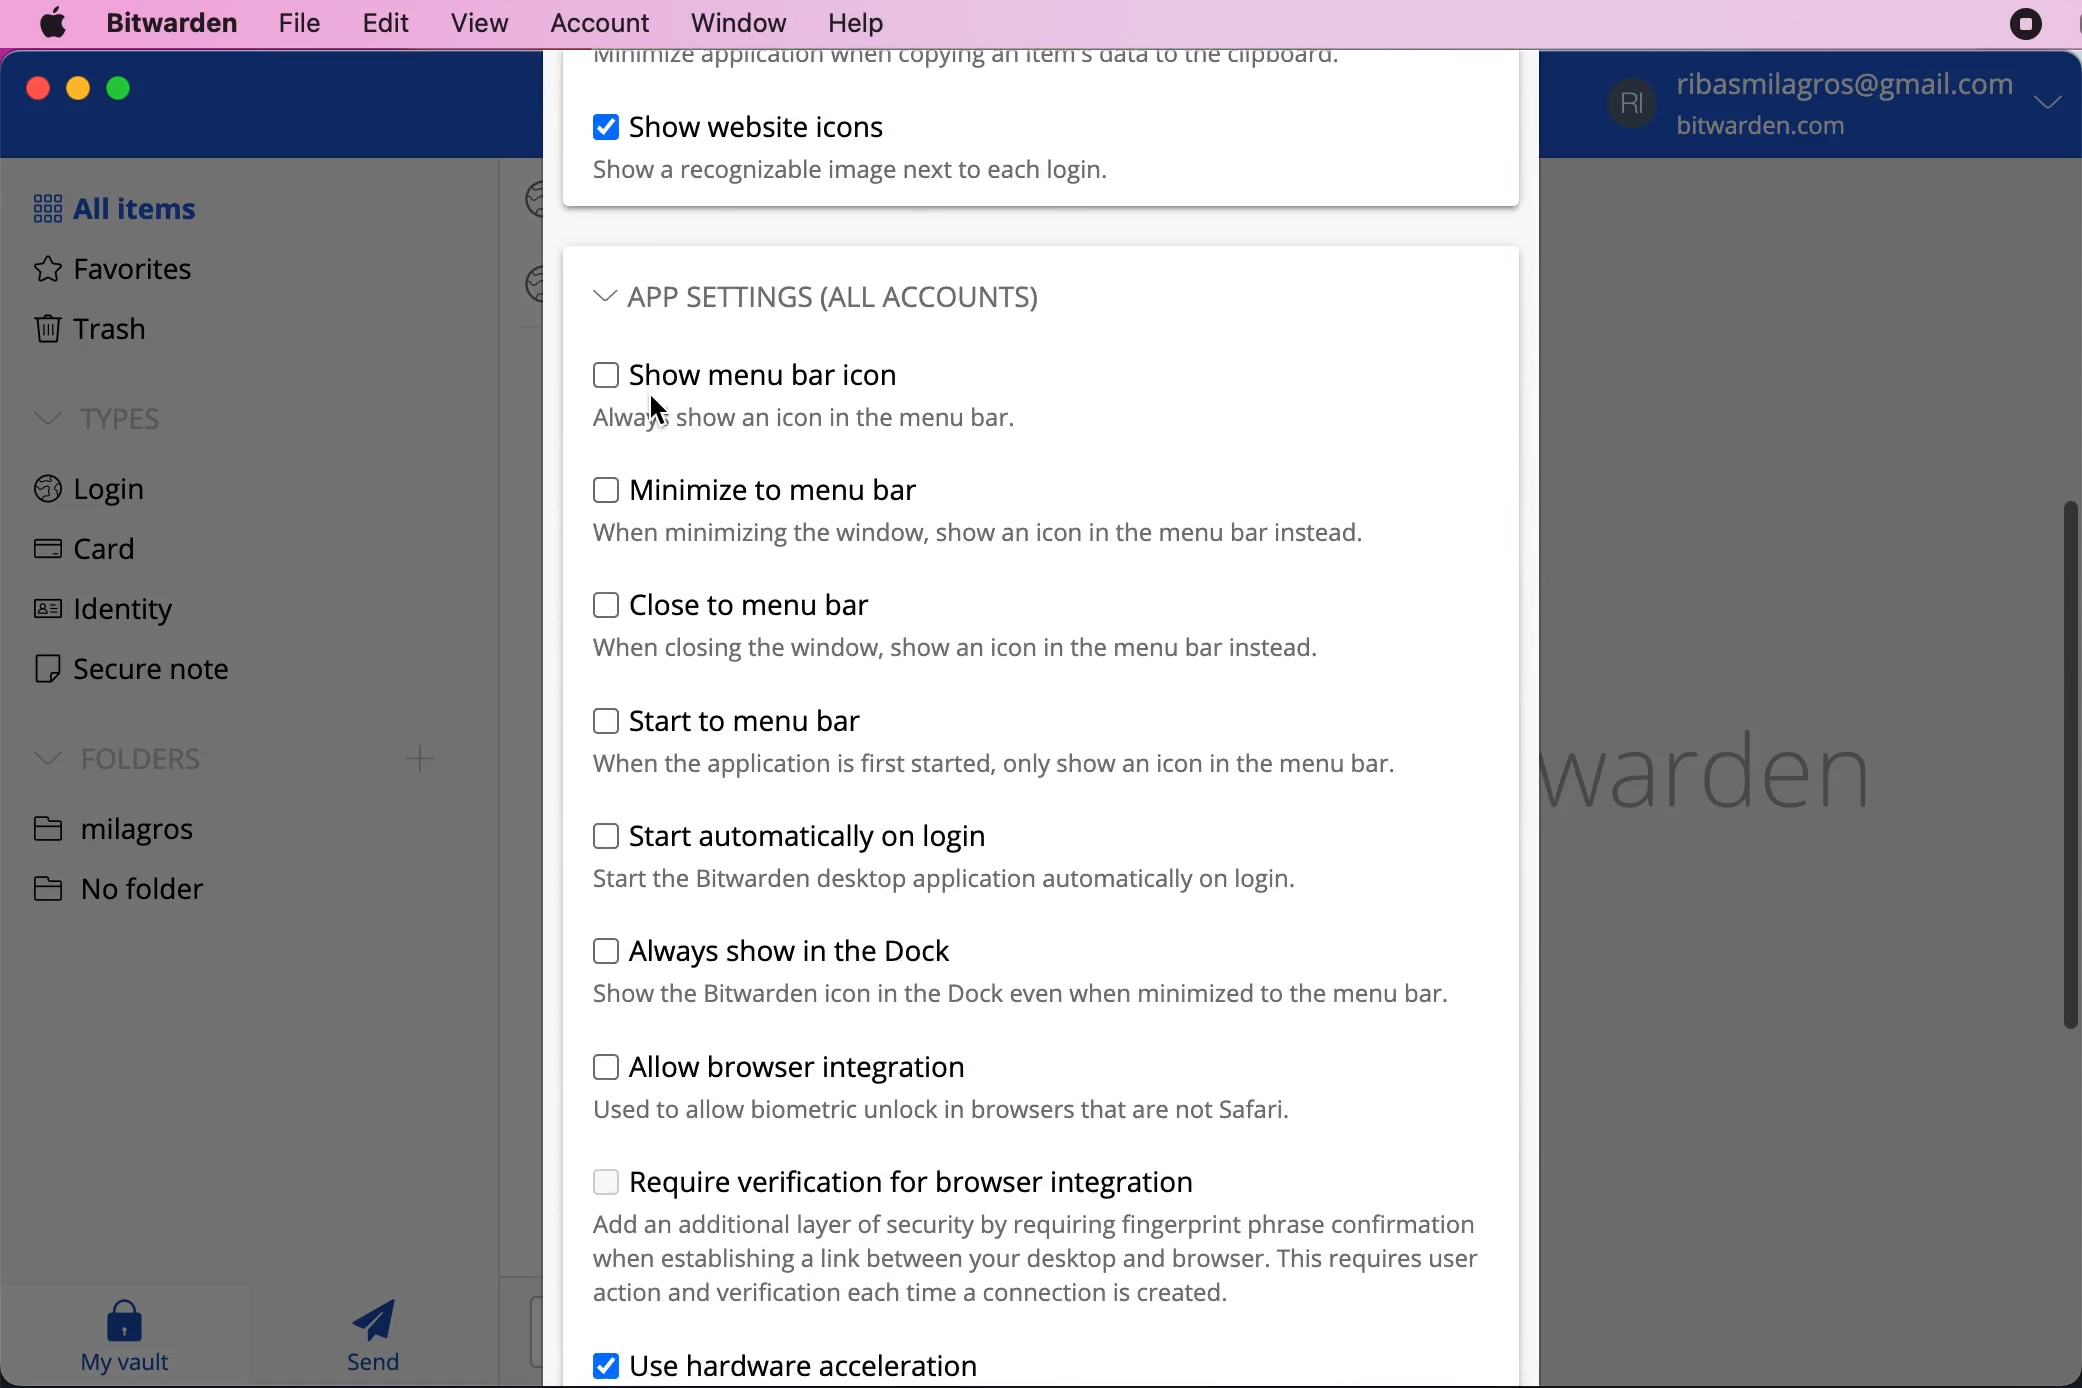 The height and width of the screenshot is (1388, 2082). I want to click on recording stopped, so click(2026, 25).